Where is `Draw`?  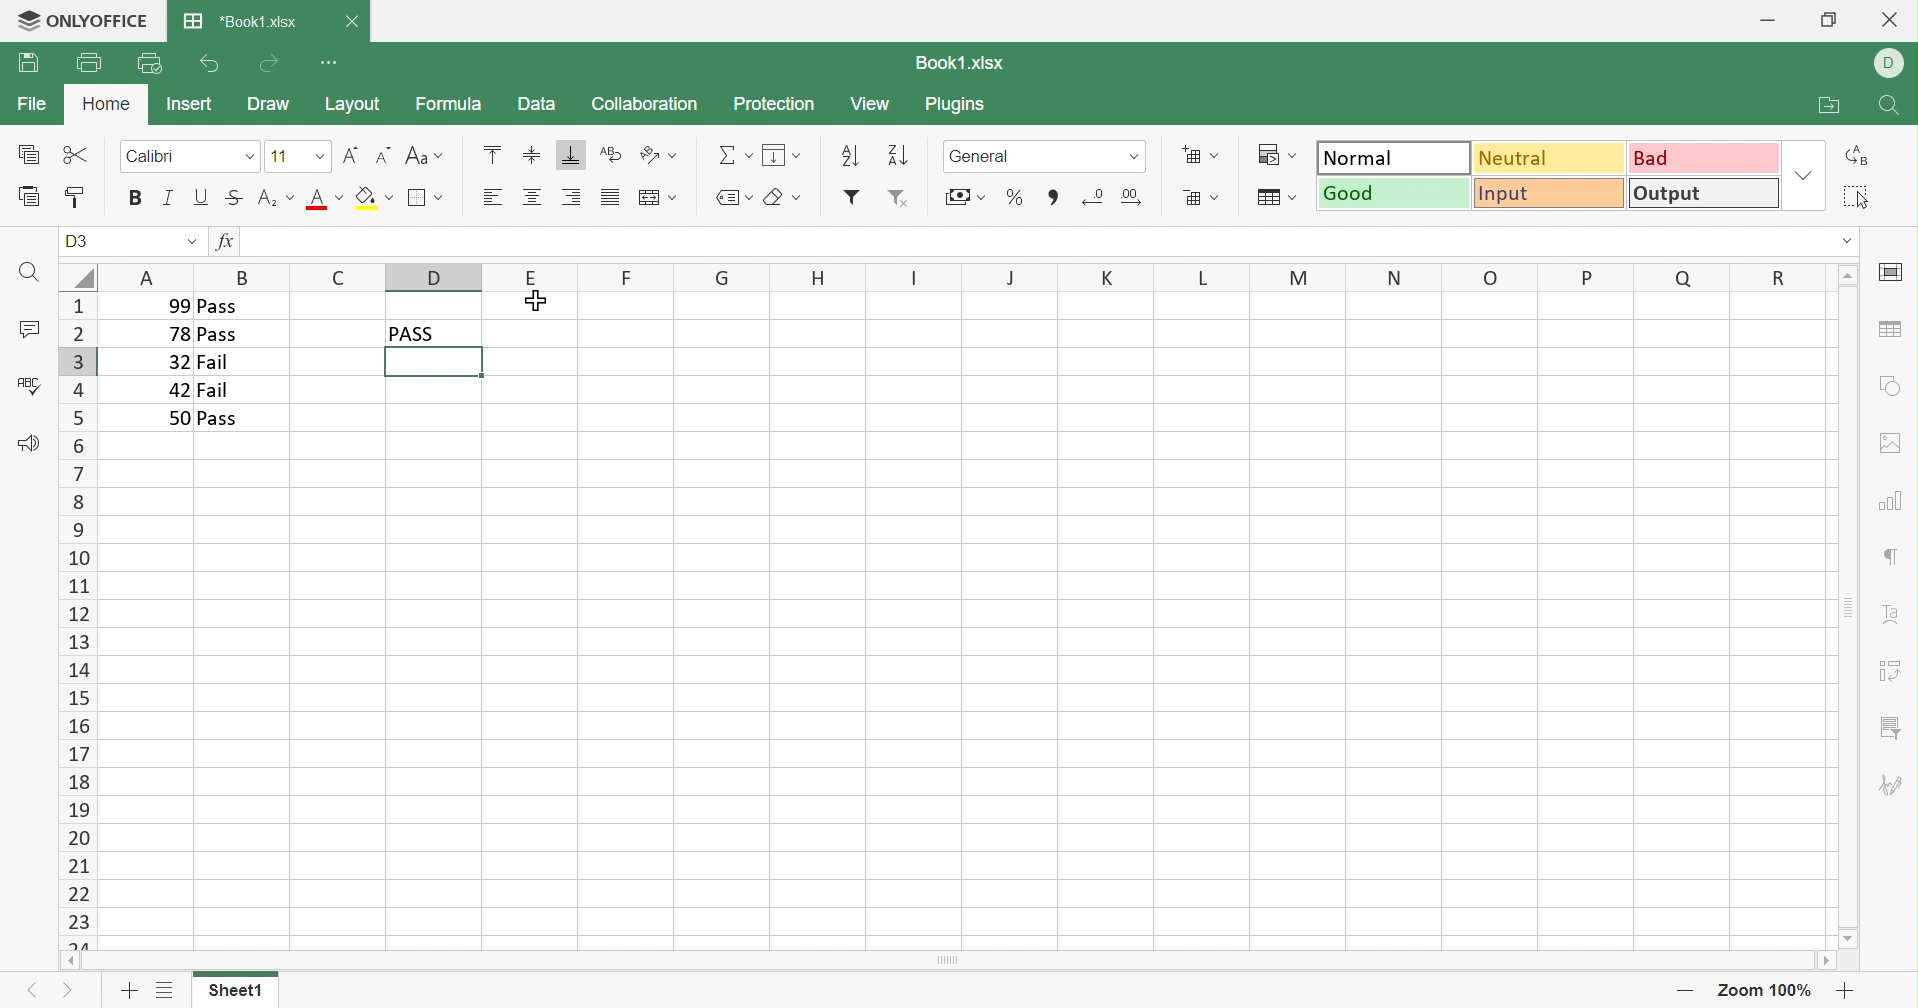 Draw is located at coordinates (267, 104).